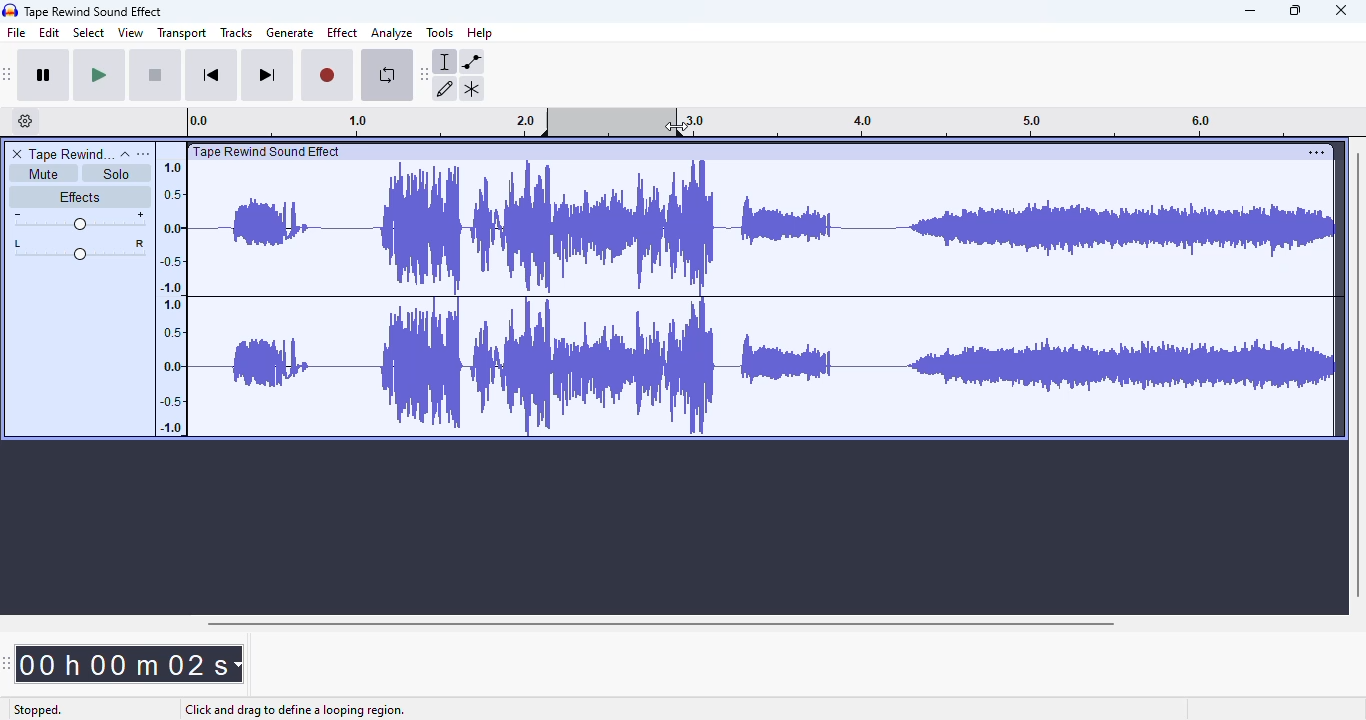 The width and height of the screenshot is (1366, 720). Describe the element at coordinates (448, 61) in the screenshot. I see `selection tool` at that location.